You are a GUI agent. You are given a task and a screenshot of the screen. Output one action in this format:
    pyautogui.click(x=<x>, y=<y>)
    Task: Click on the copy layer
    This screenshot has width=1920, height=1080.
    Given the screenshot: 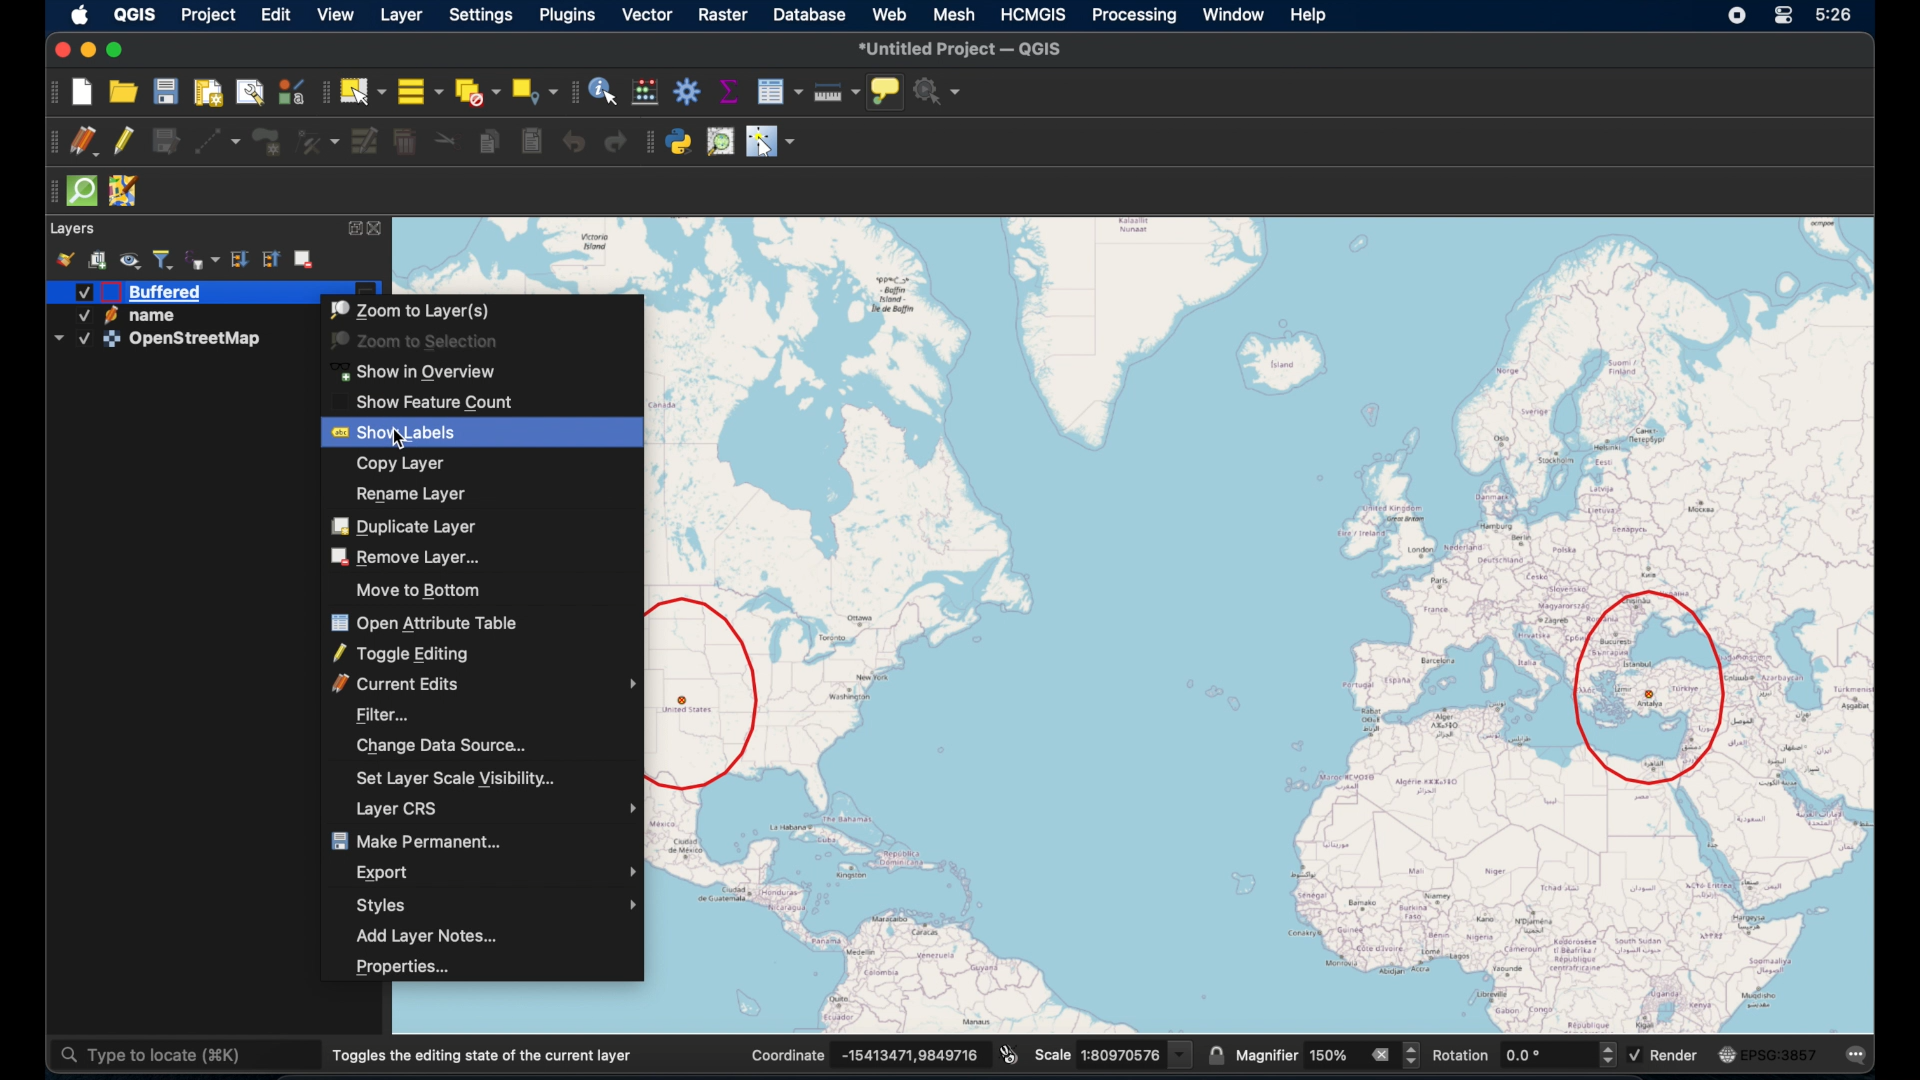 What is the action you would take?
    pyautogui.click(x=407, y=463)
    